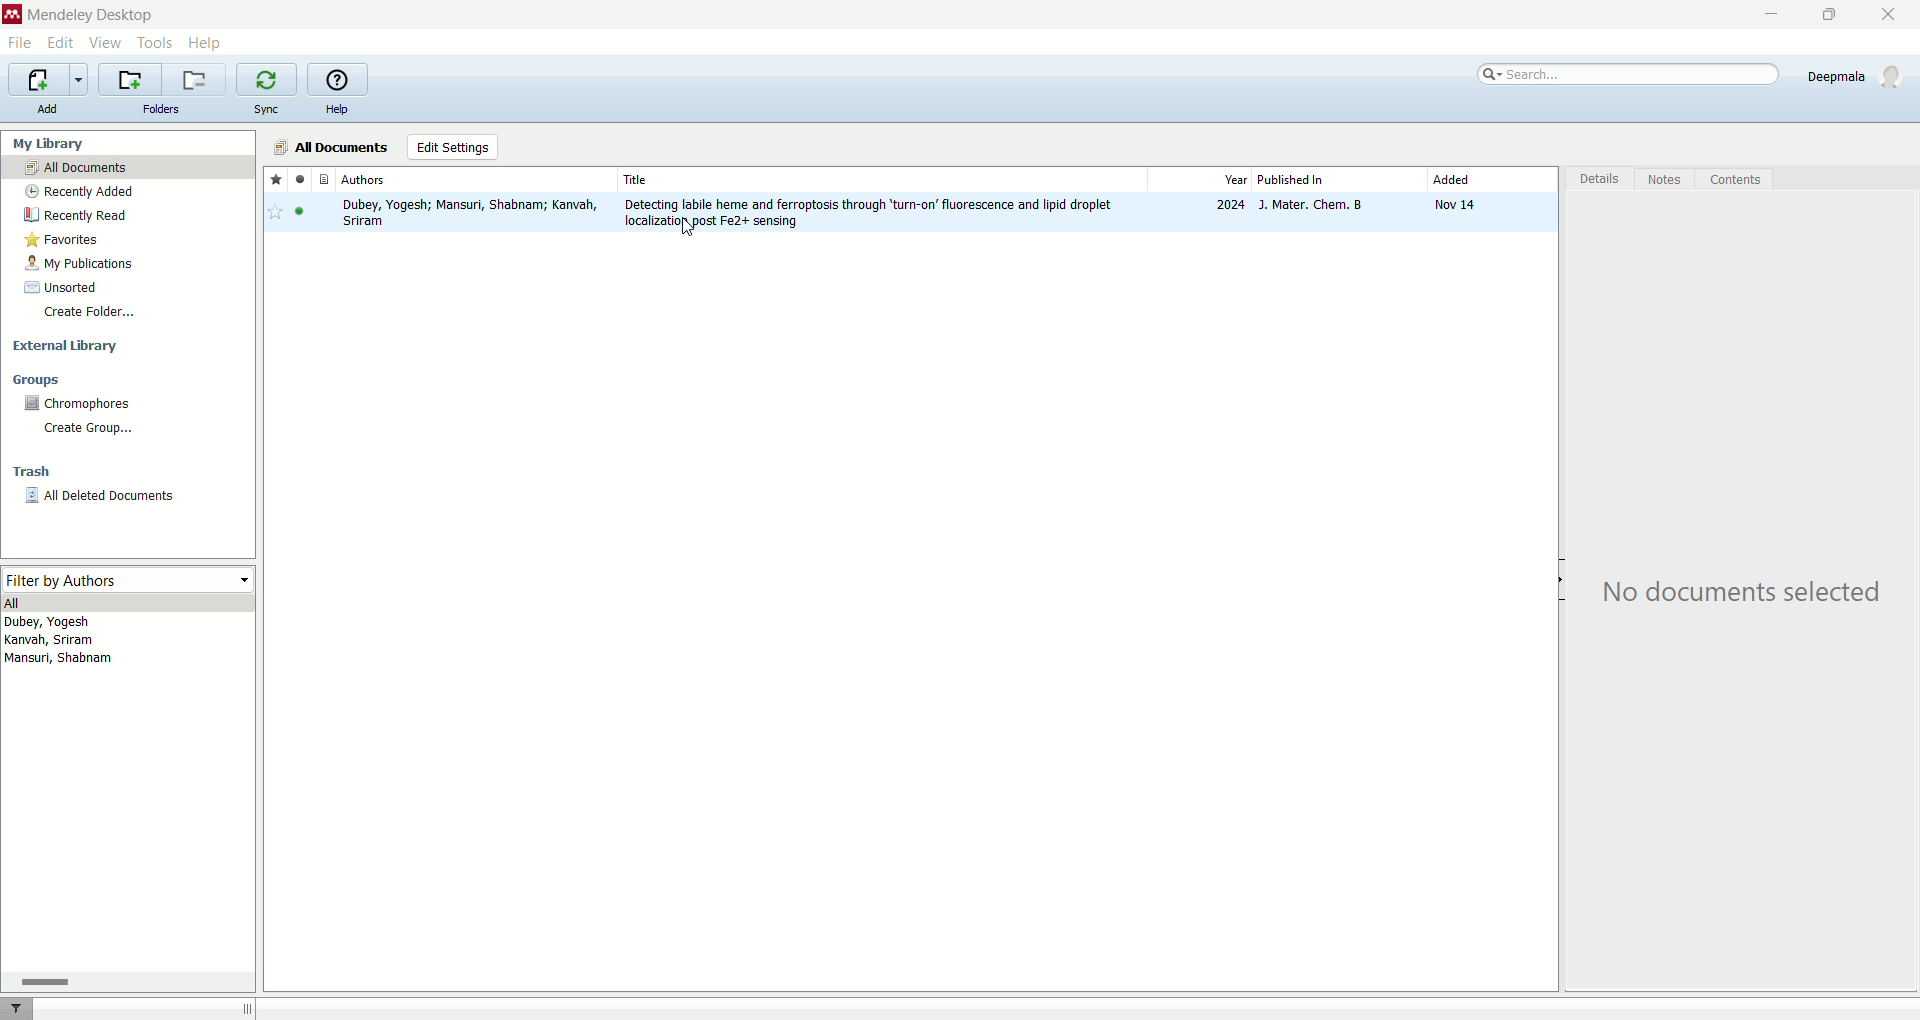 The image size is (1920, 1020). Describe the element at coordinates (89, 311) in the screenshot. I see `create folder` at that location.